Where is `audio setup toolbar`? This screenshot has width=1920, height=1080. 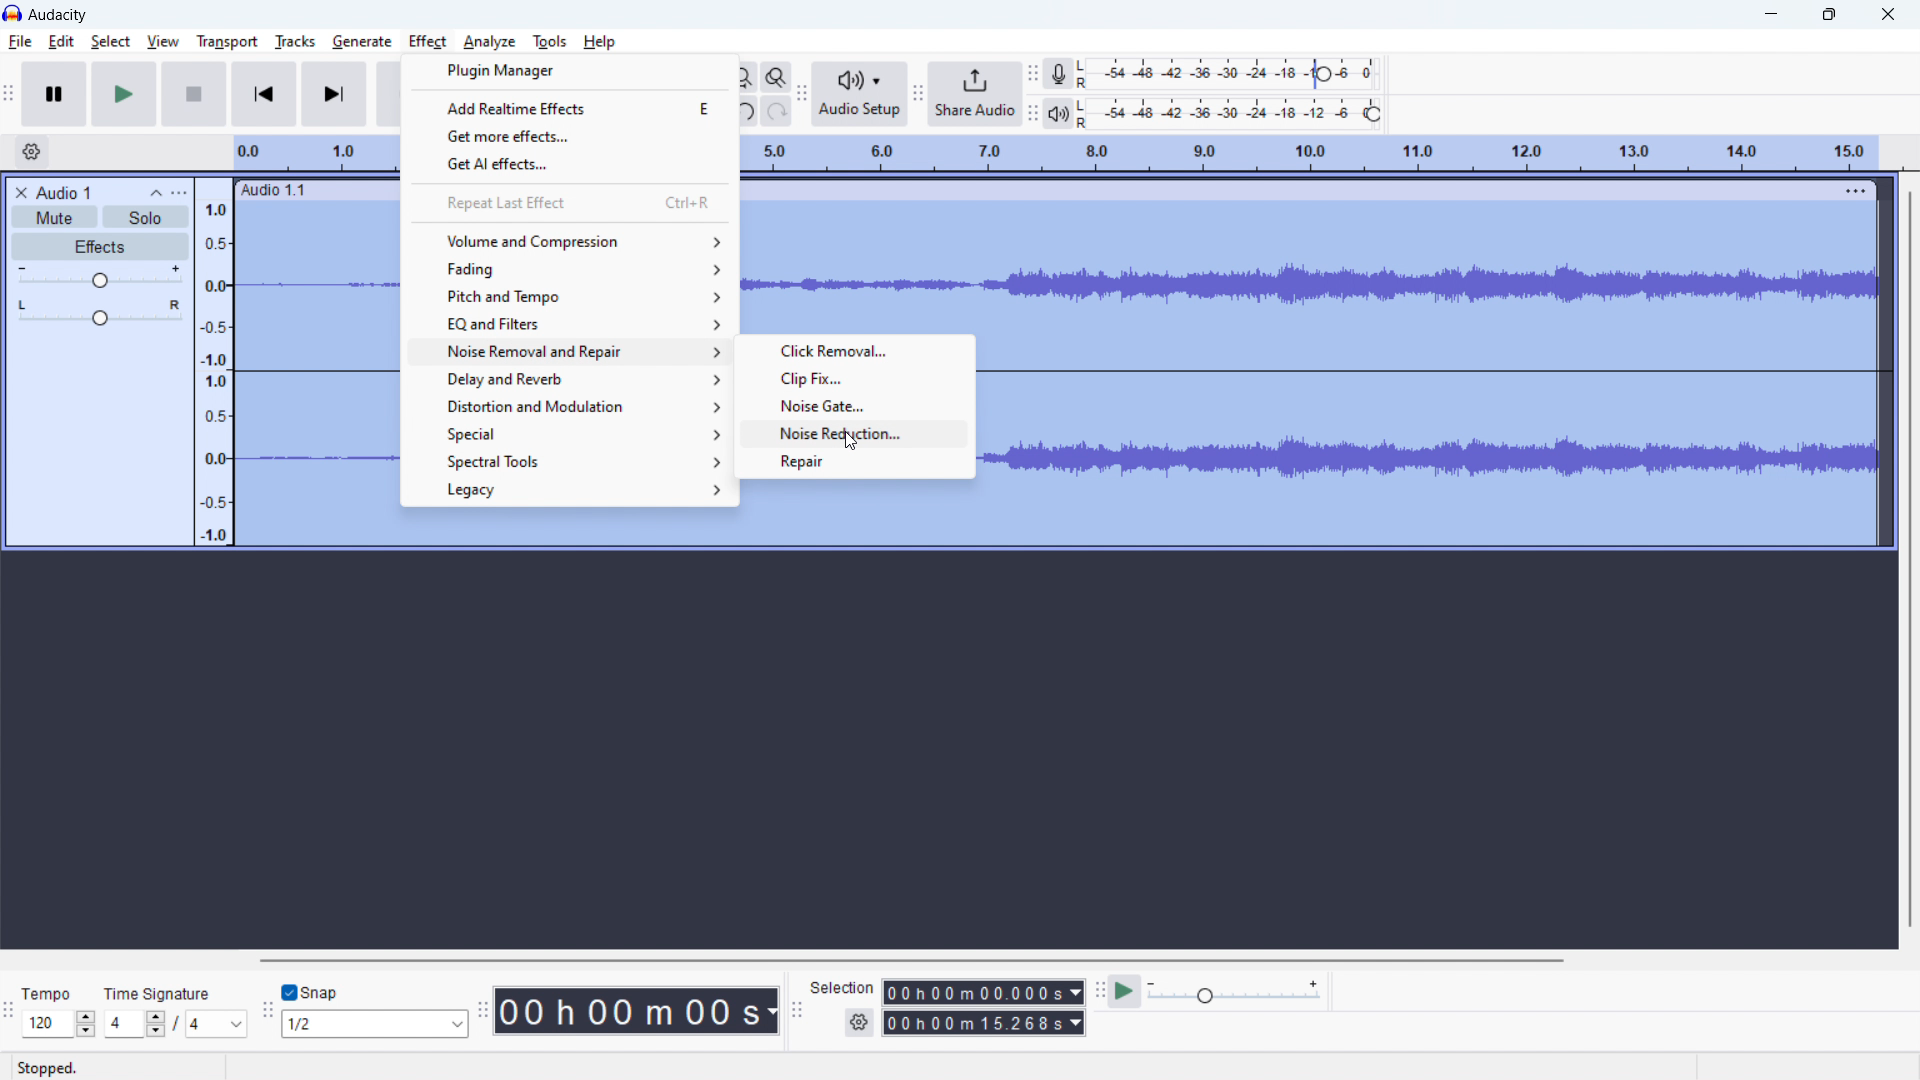
audio setup toolbar is located at coordinates (801, 94).